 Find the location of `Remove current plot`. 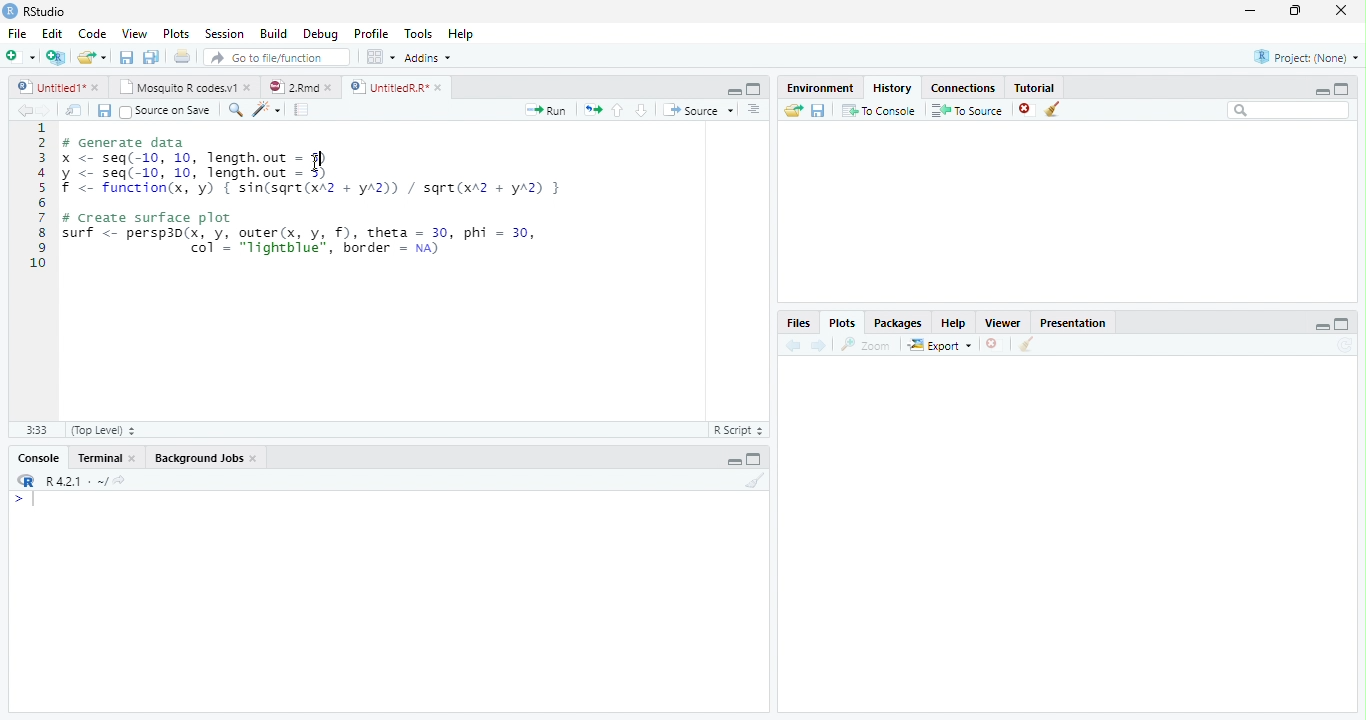

Remove current plot is located at coordinates (996, 344).